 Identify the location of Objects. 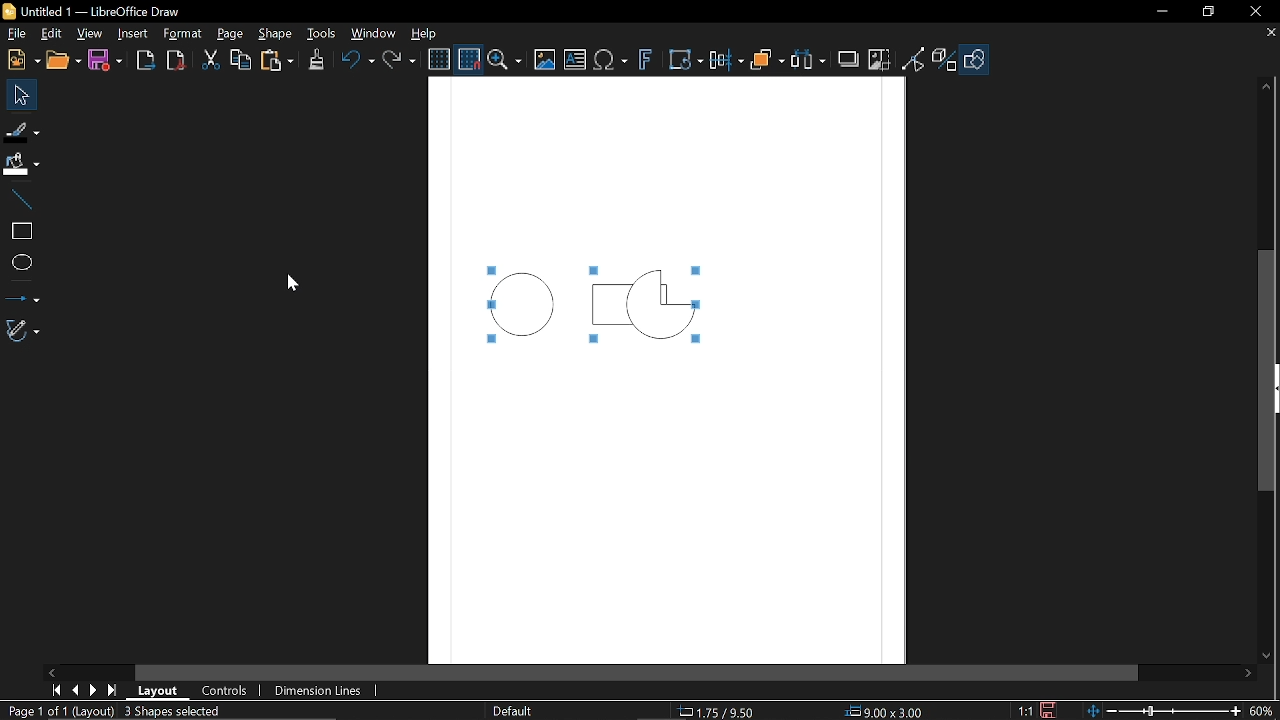
(766, 61).